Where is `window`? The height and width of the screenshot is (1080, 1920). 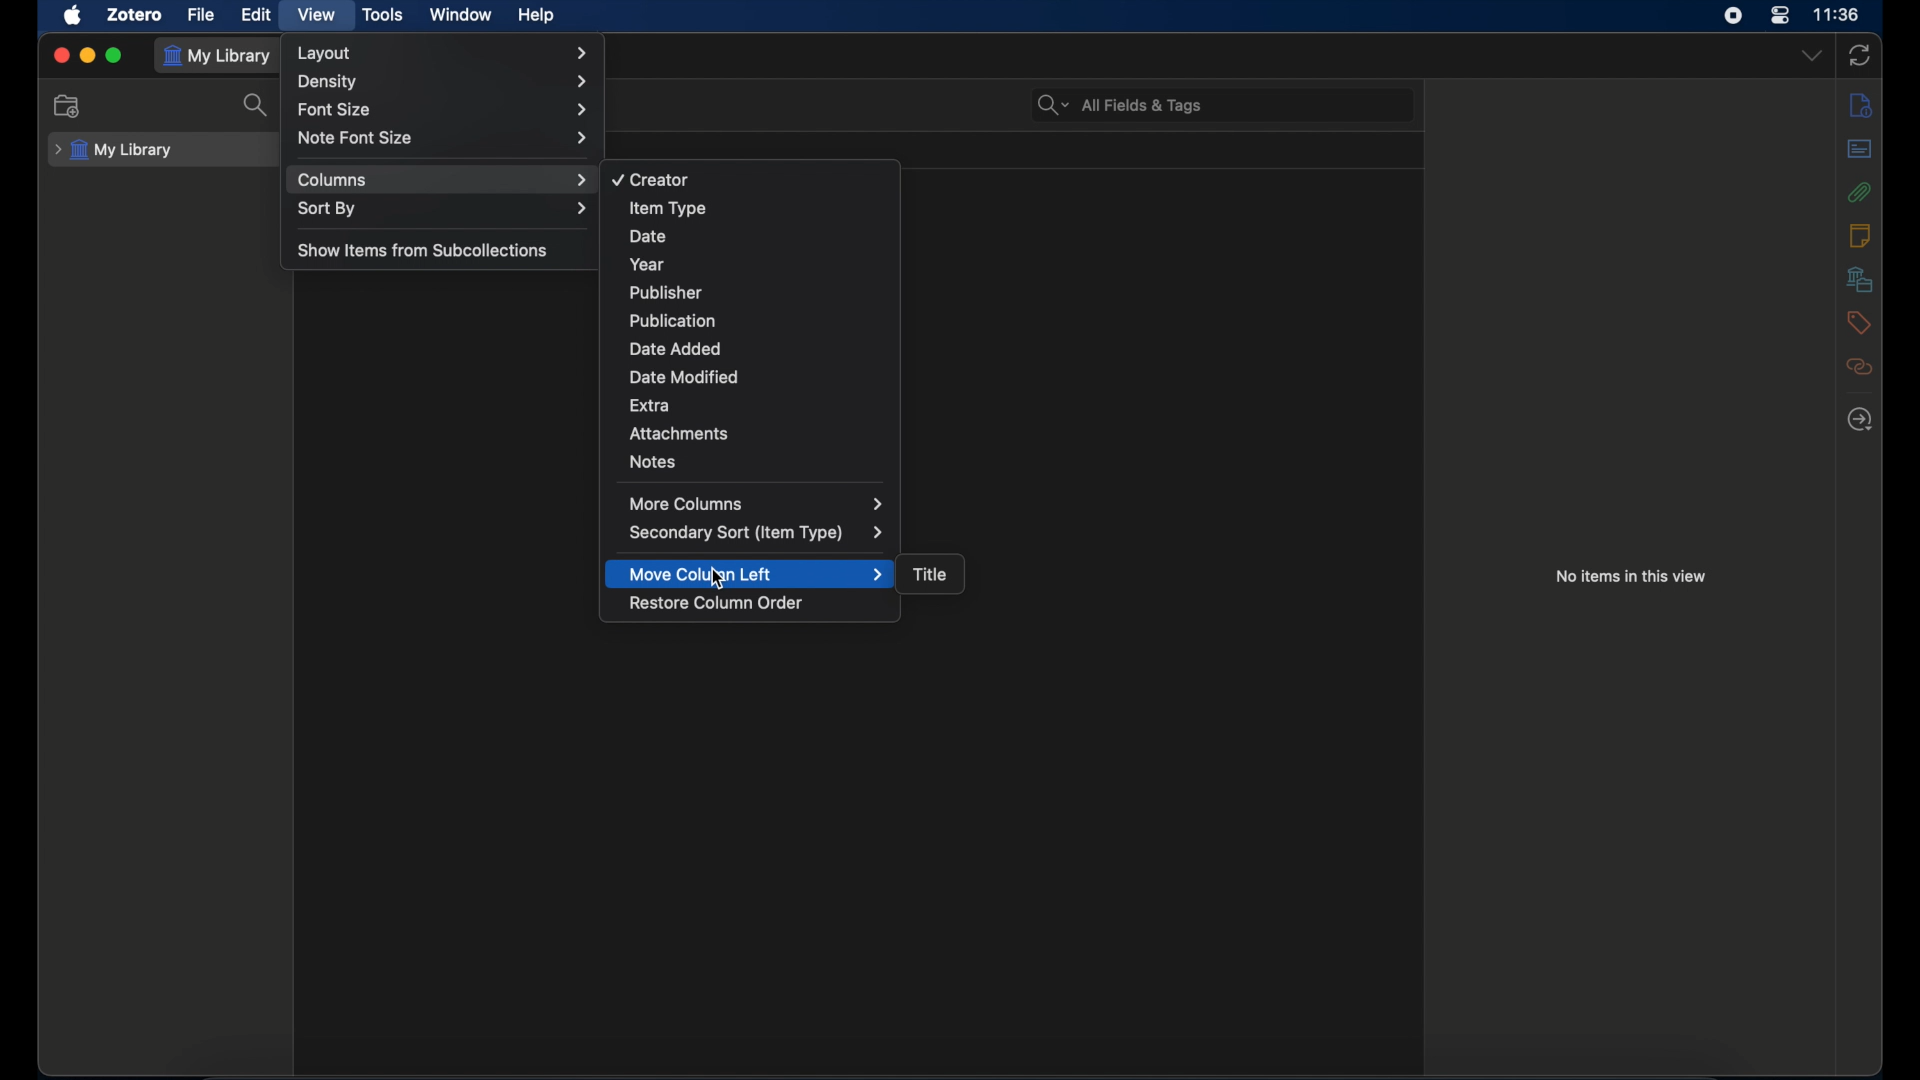 window is located at coordinates (463, 15).